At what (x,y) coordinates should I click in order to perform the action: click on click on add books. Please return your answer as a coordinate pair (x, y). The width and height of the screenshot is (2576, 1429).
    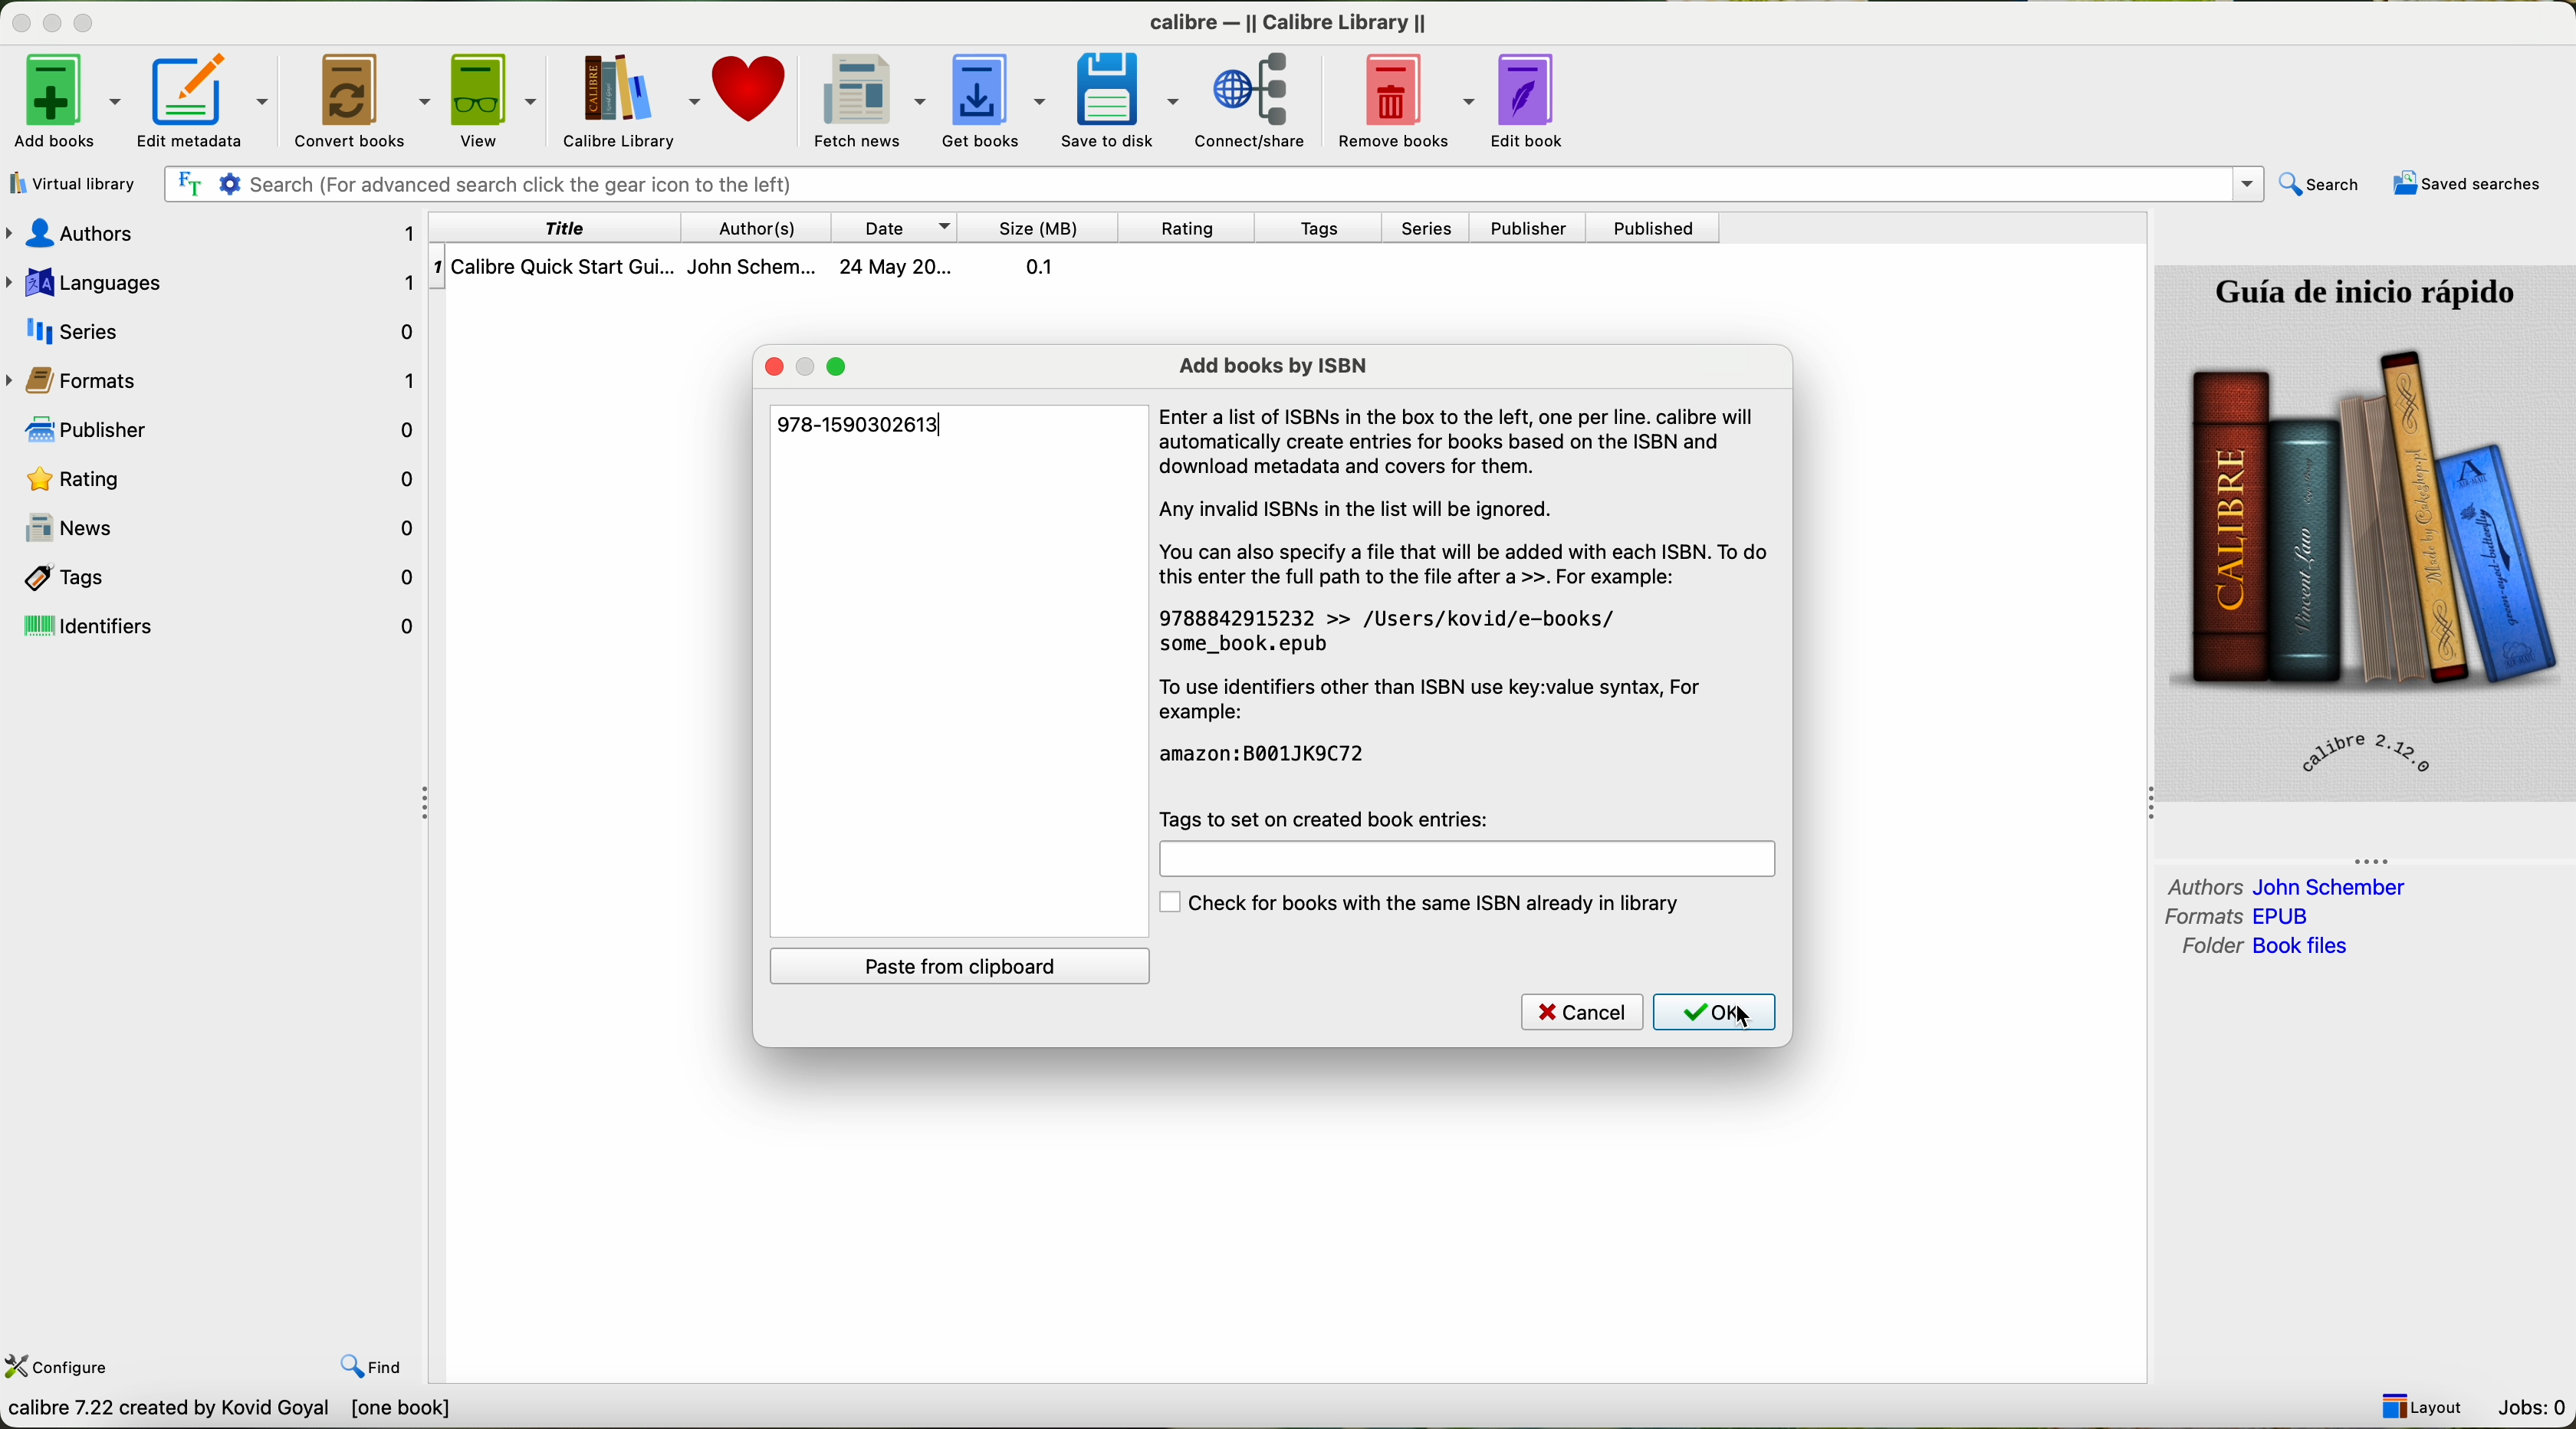
    Looking at the image, I should click on (66, 99).